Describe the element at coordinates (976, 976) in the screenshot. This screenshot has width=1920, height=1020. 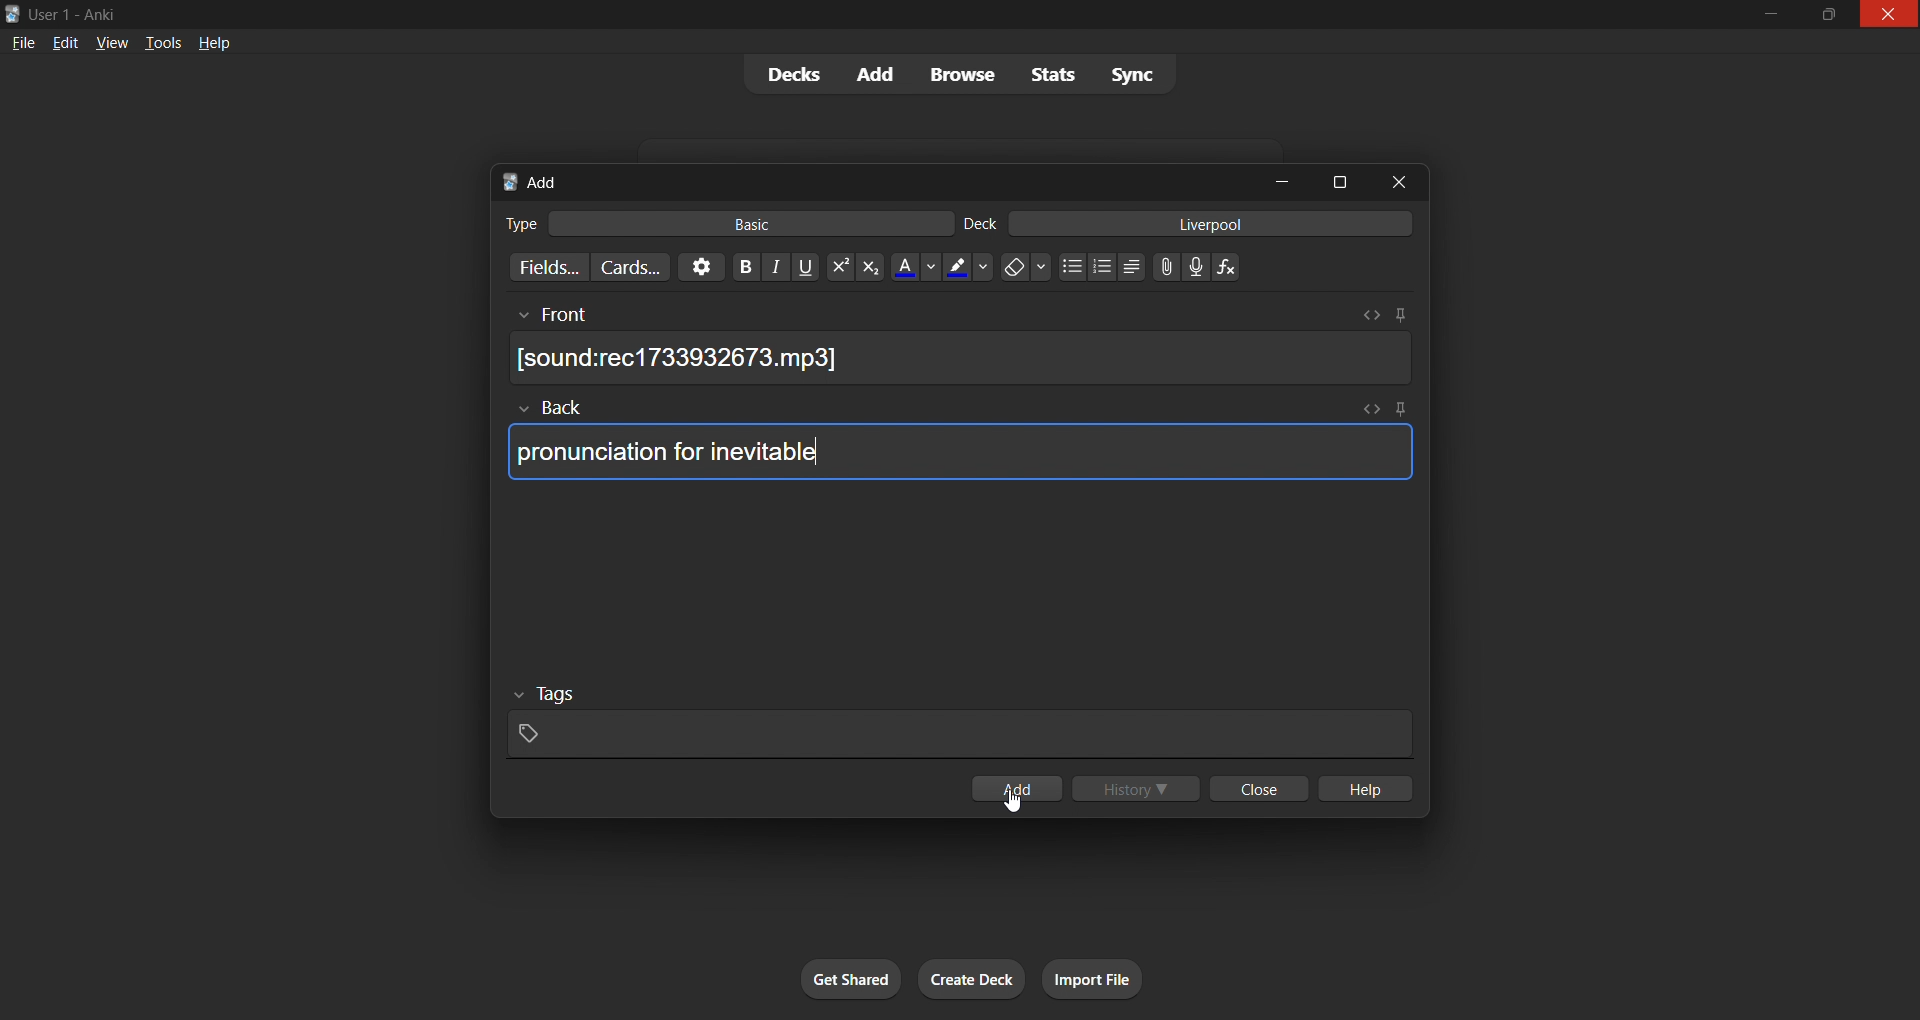
I see `create deck` at that location.